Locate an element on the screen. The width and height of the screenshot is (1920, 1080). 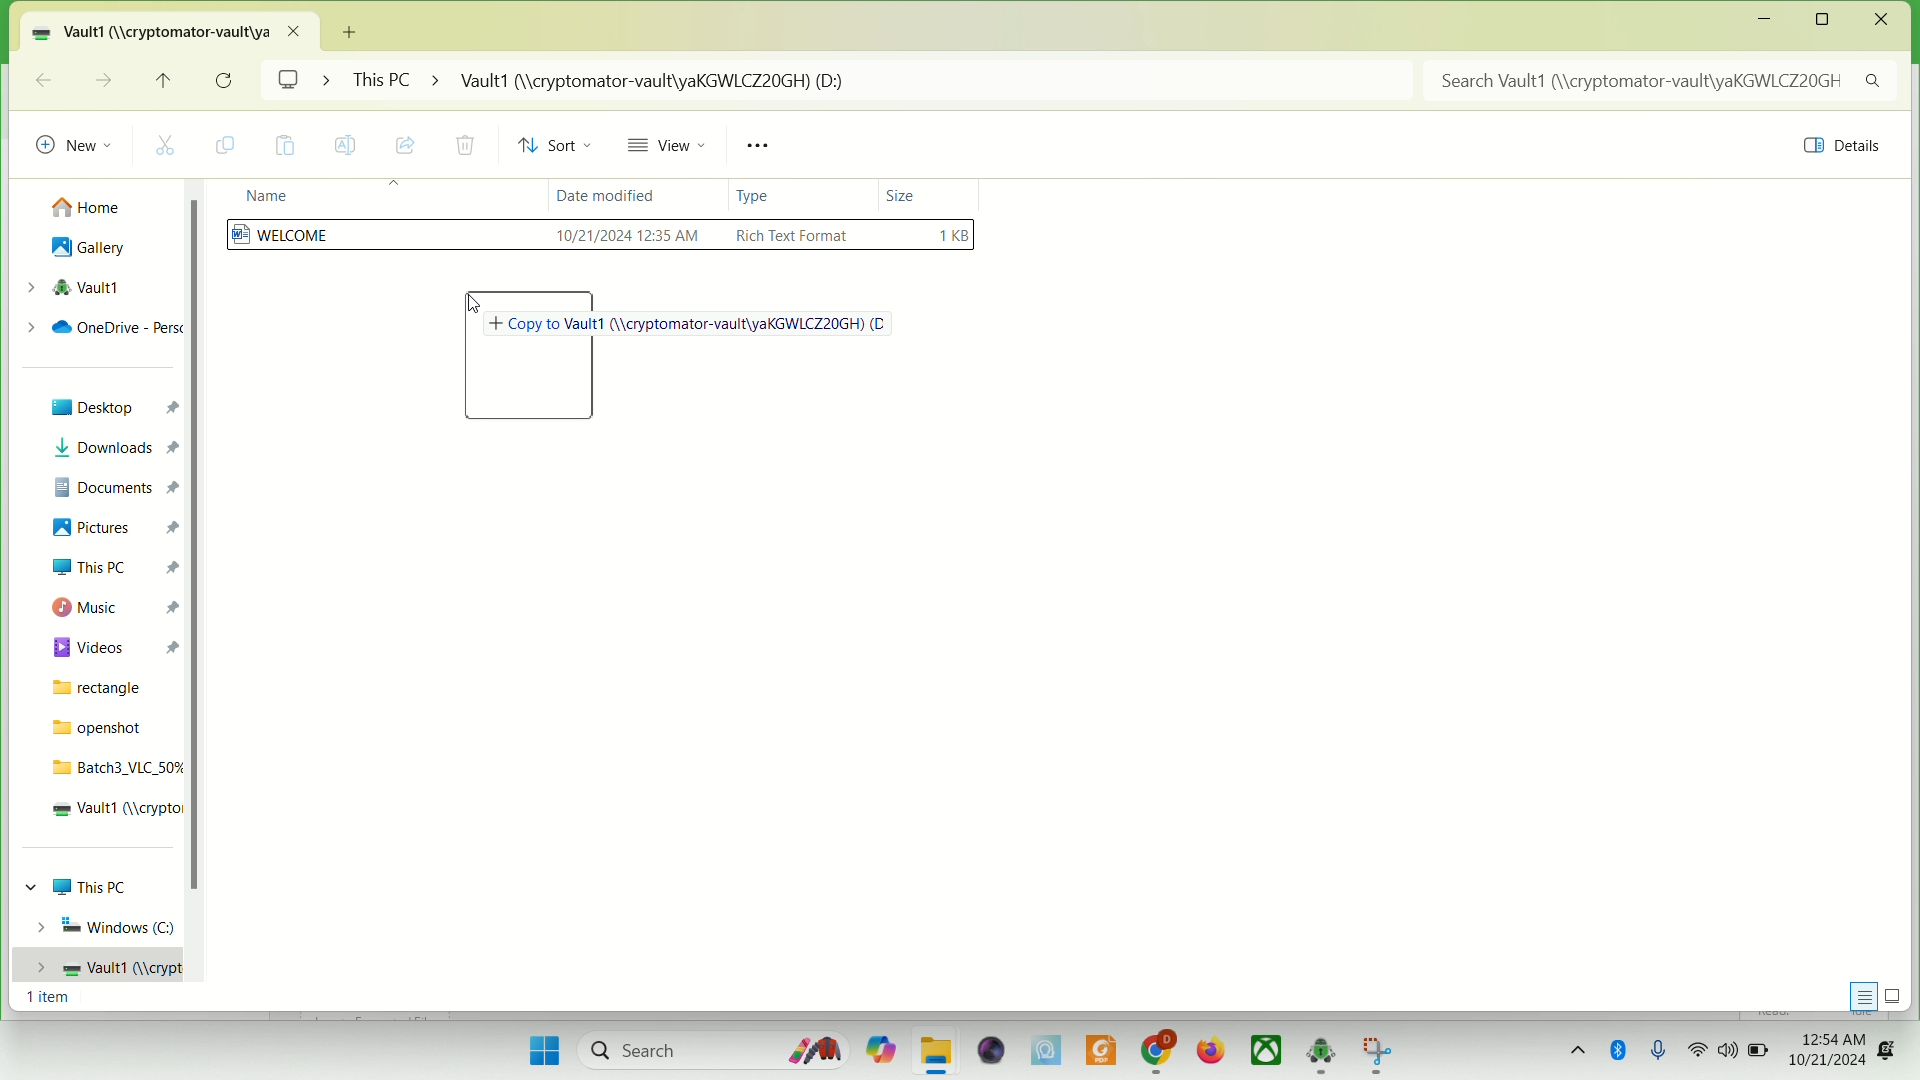
Xbox is located at coordinates (1267, 1051).